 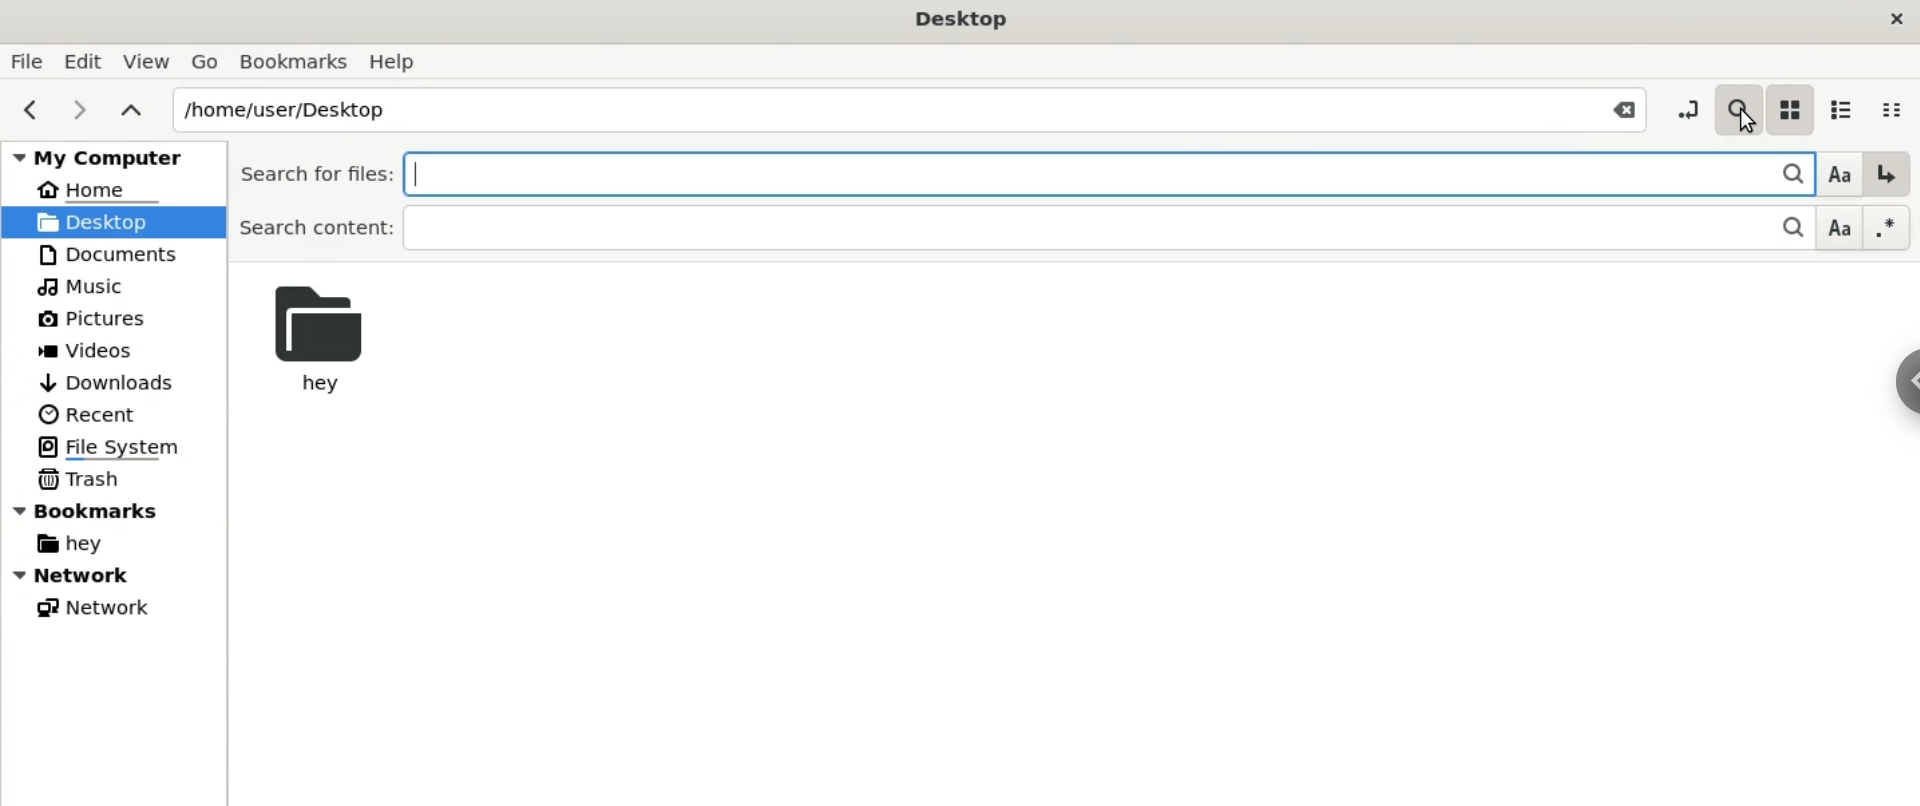 I want to click on next, so click(x=78, y=109).